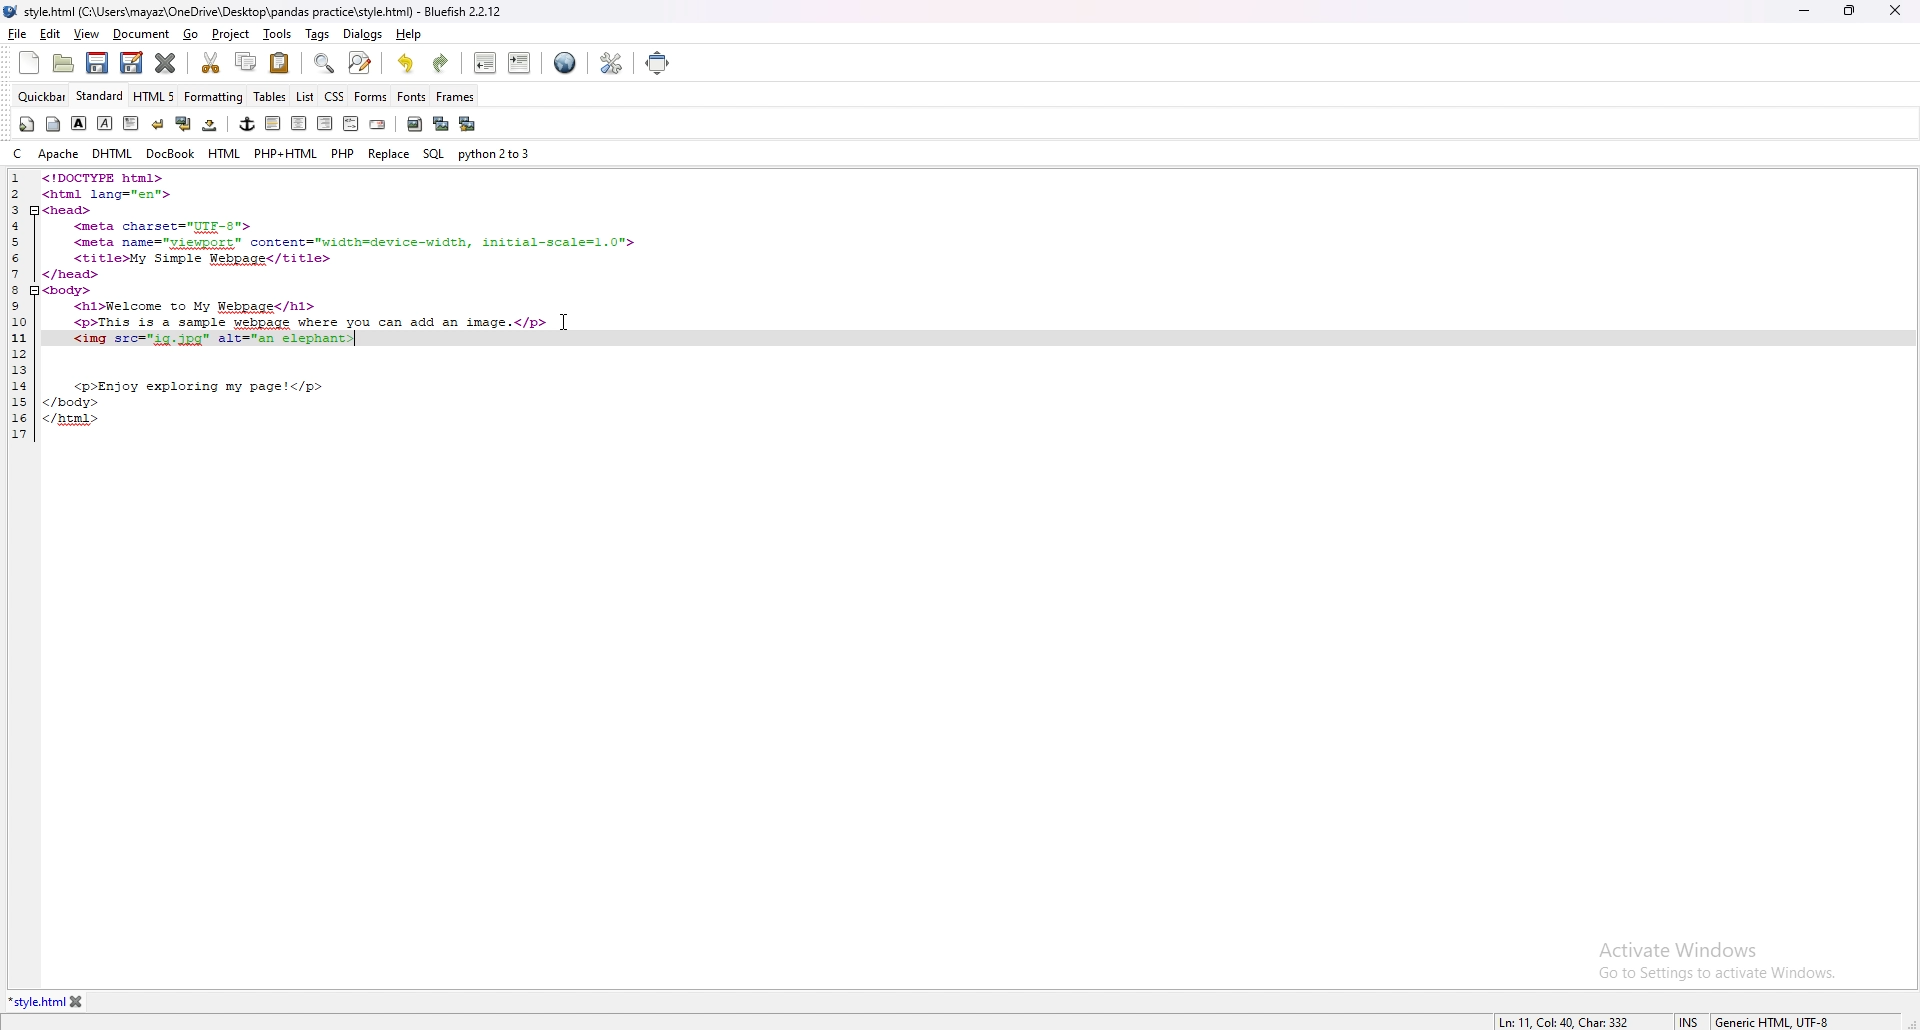 This screenshot has width=1920, height=1030. What do you see at coordinates (660, 62) in the screenshot?
I see `full screen` at bounding box center [660, 62].